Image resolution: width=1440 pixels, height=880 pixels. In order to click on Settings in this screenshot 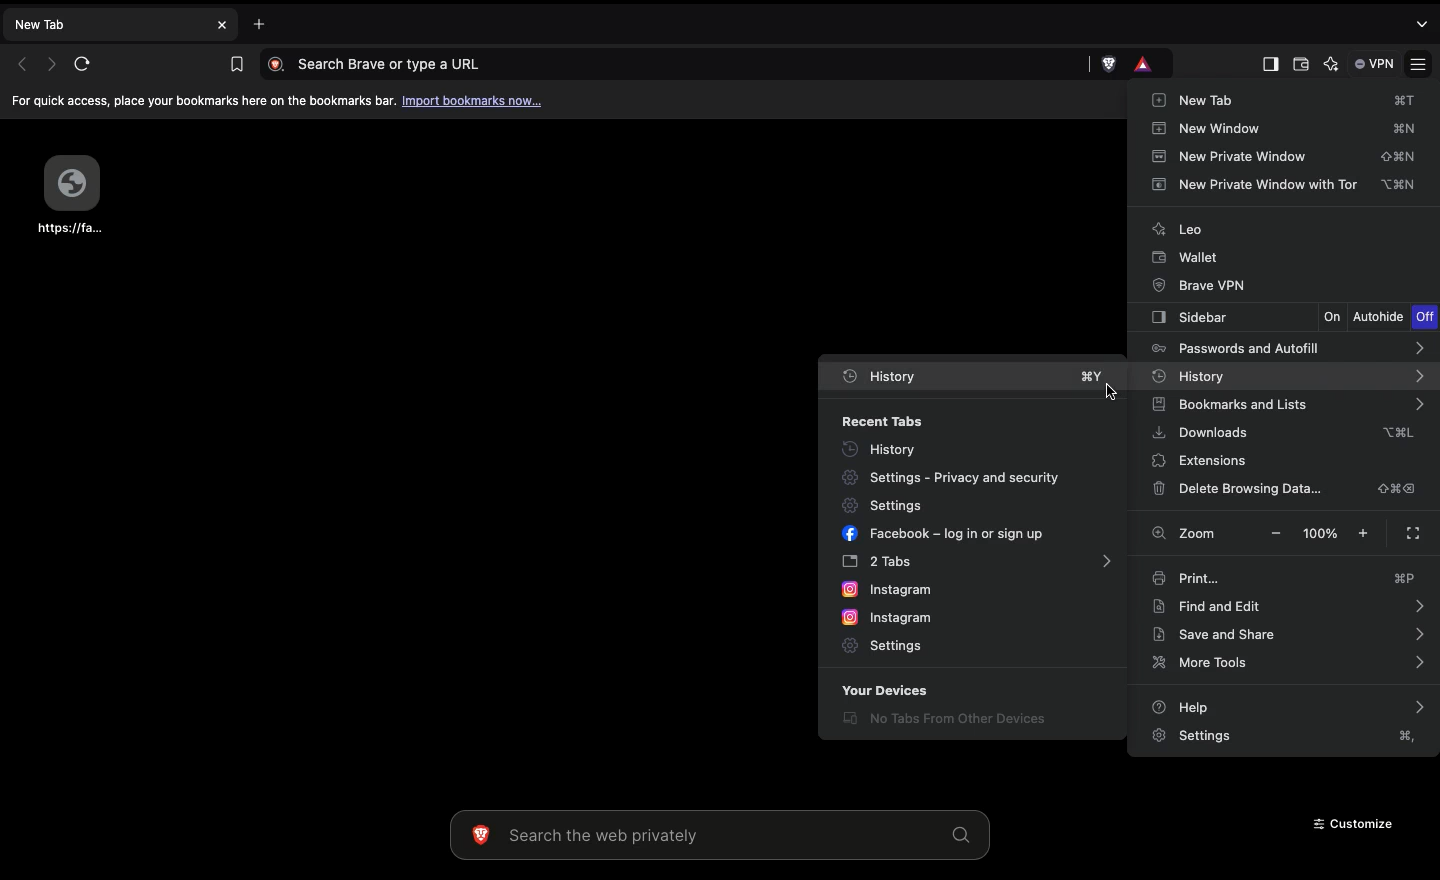, I will do `click(889, 507)`.